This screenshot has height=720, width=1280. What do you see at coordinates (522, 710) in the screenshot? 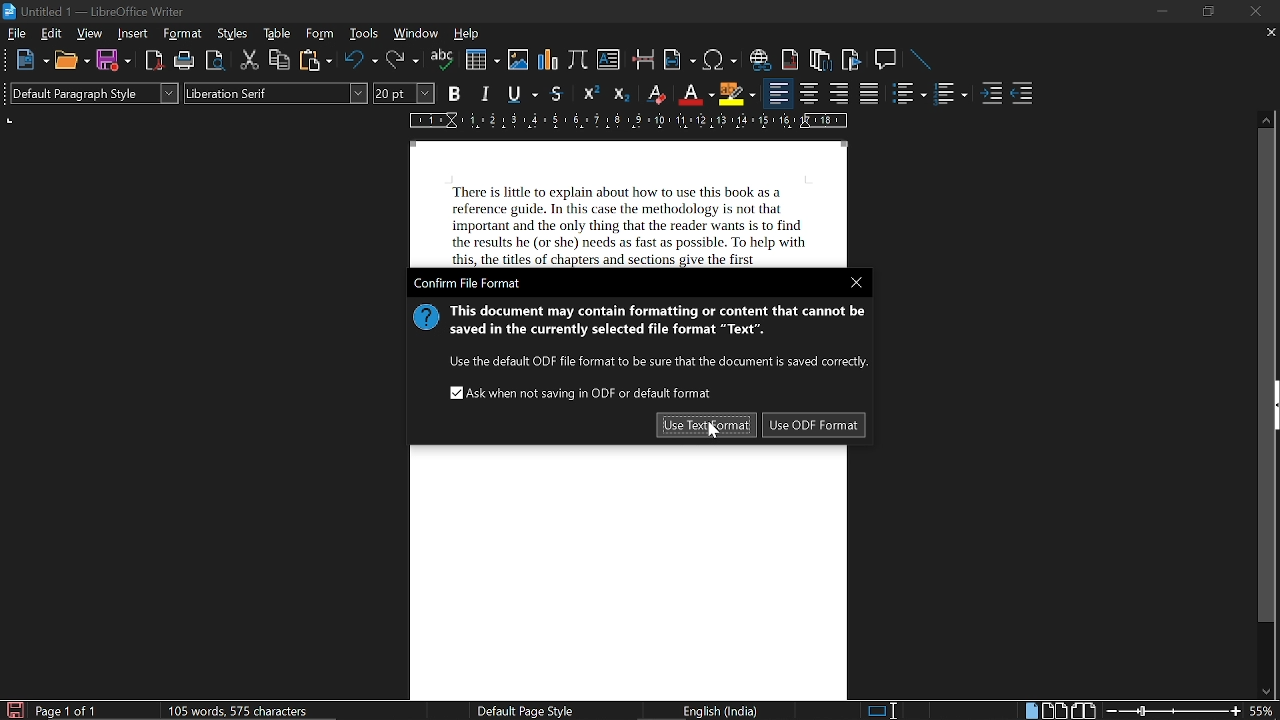
I see `page style` at bounding box center [522, 710].